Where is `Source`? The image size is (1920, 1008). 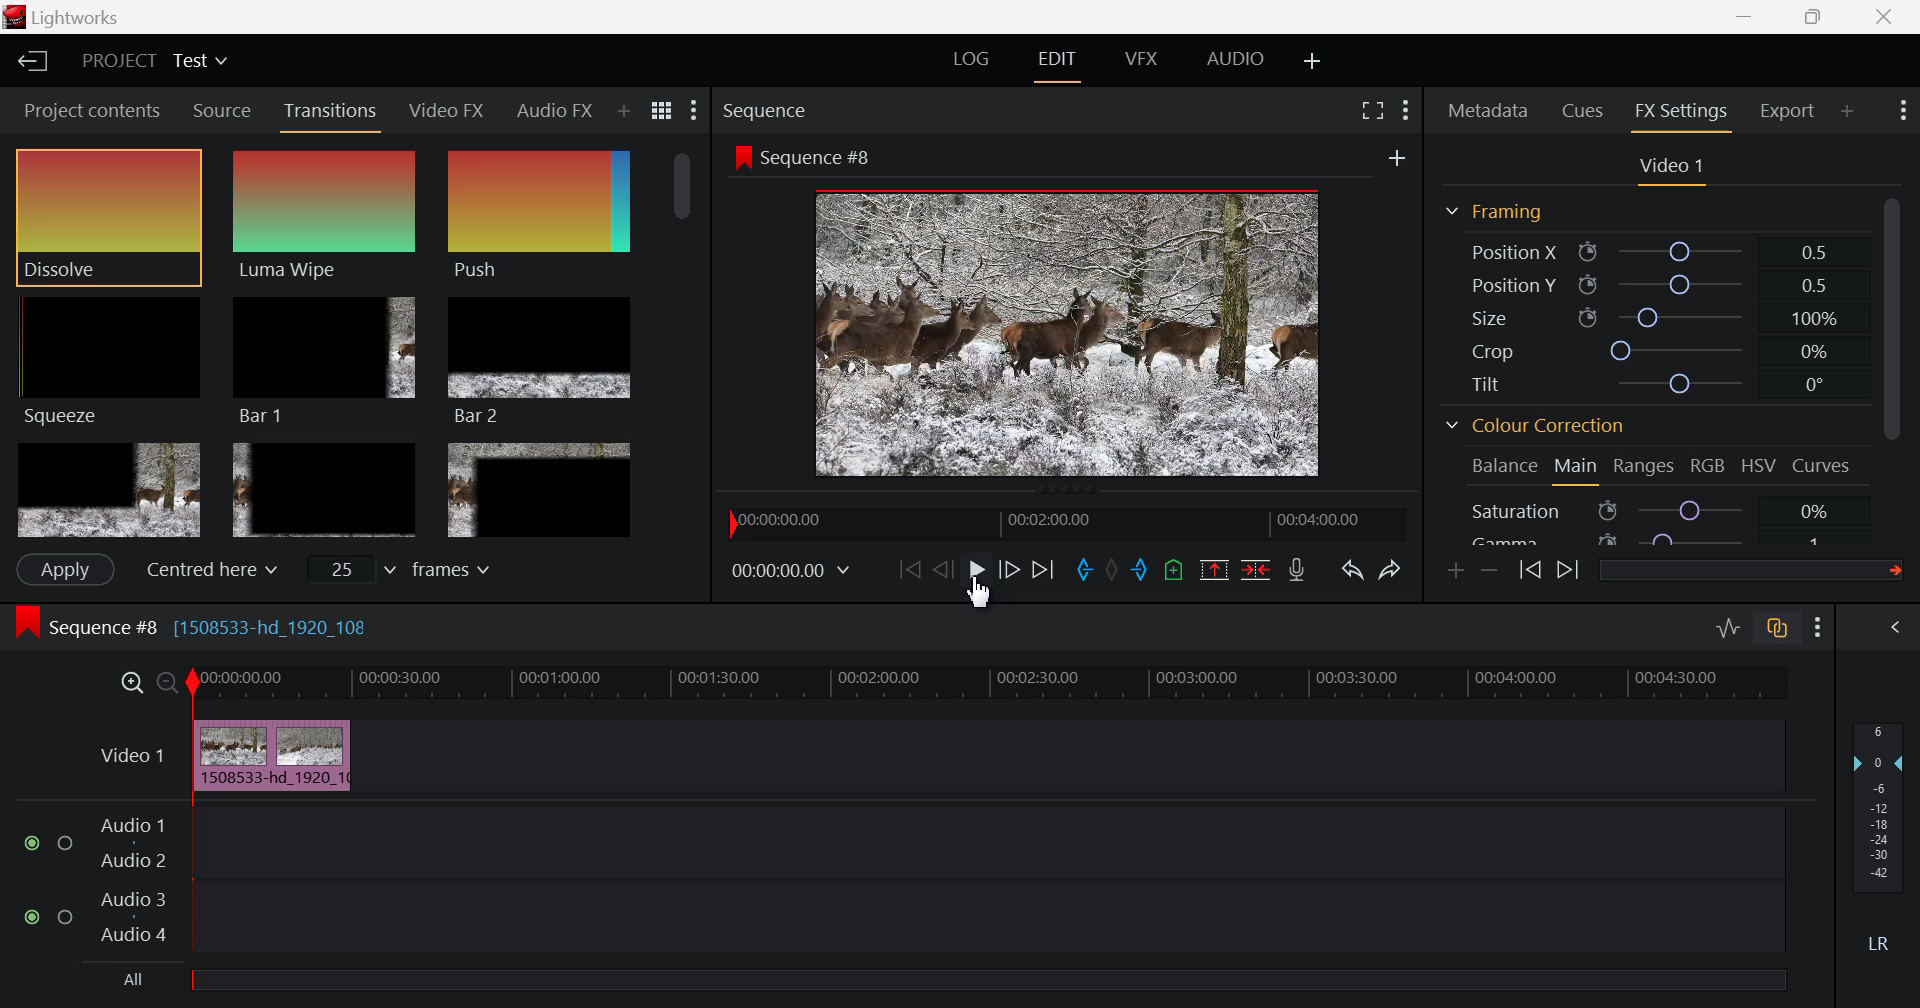 Source is located at coordinates (220, 109).